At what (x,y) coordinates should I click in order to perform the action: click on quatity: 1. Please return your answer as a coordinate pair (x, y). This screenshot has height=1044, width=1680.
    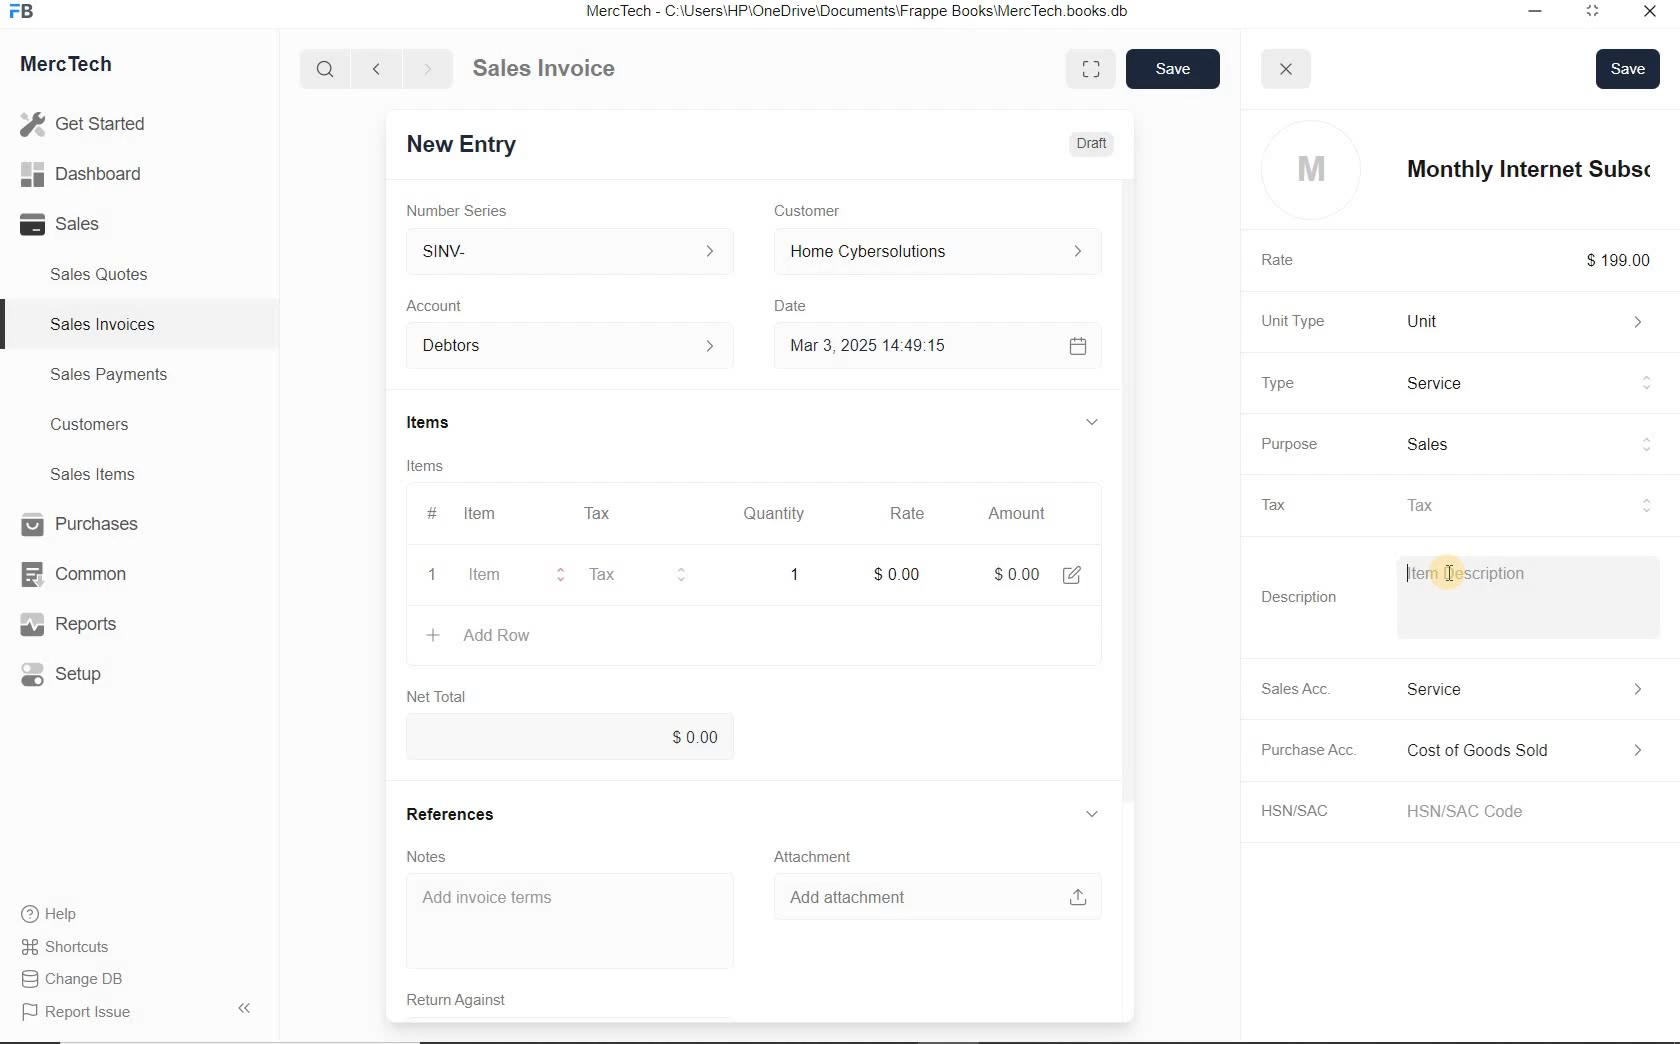
    Looking at the image, I should click on (784, 573).